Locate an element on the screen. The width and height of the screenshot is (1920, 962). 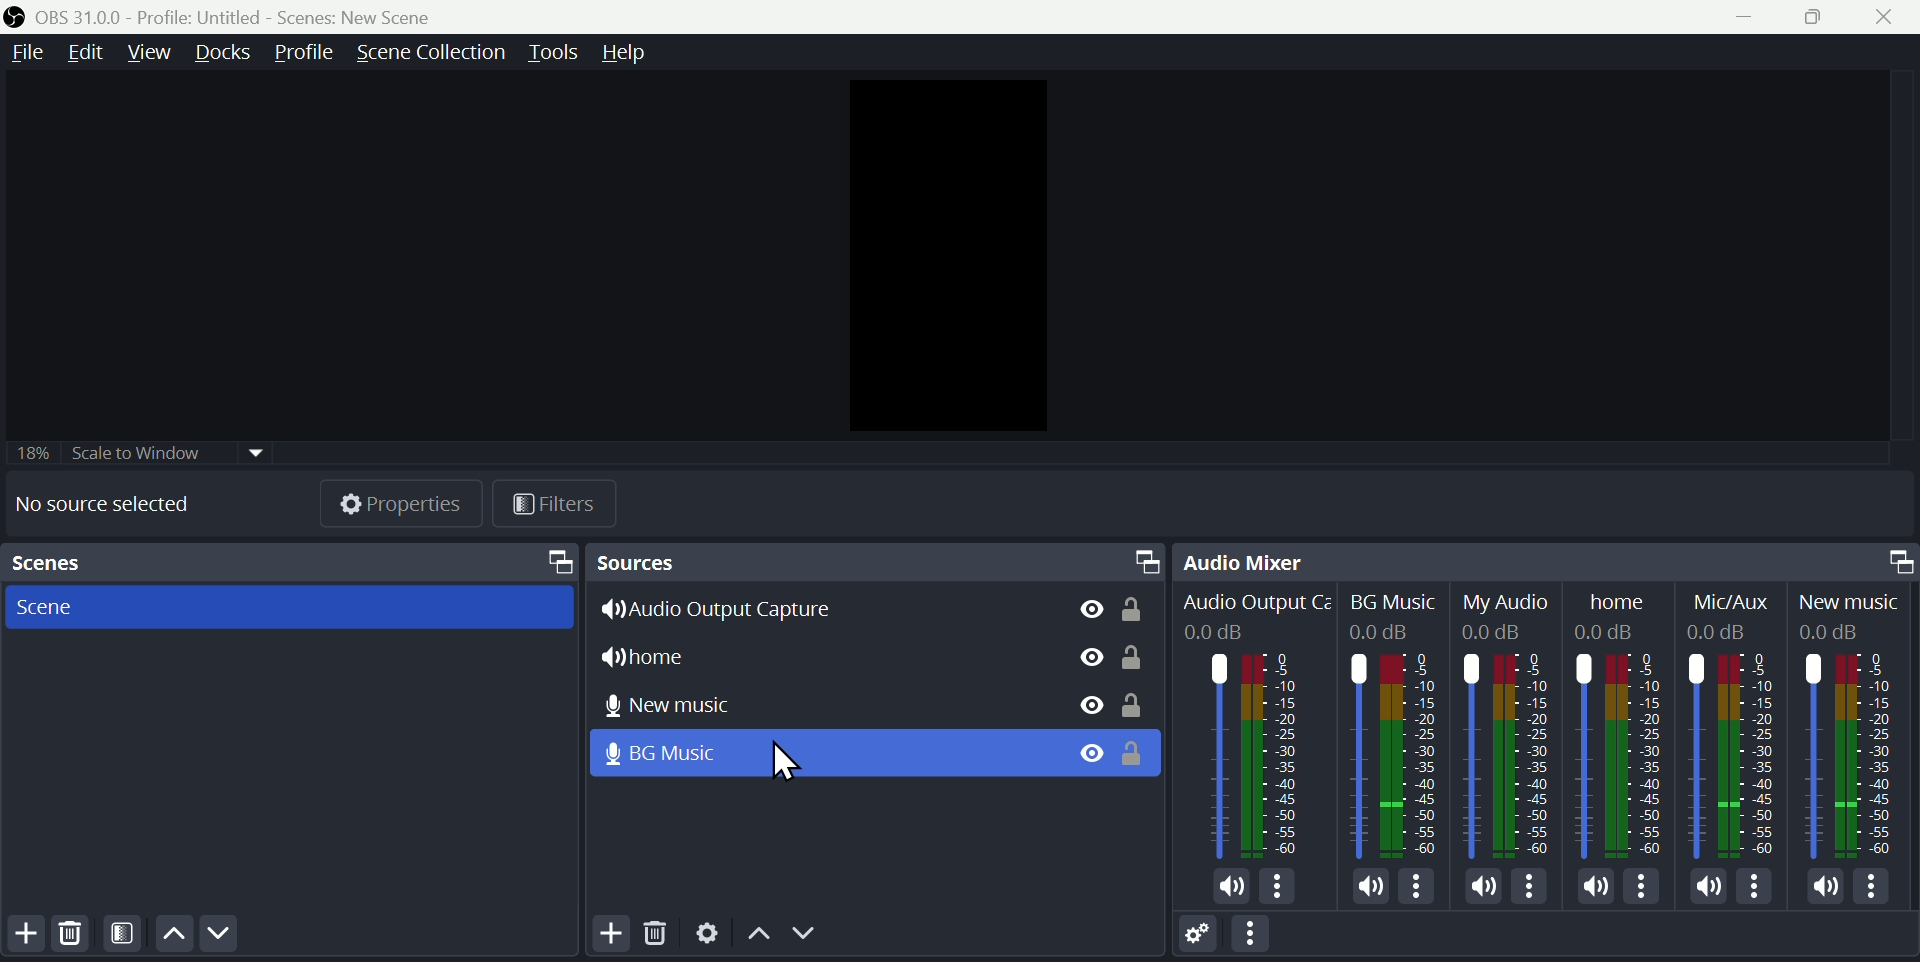
View is located at coordinates (1077, 605).